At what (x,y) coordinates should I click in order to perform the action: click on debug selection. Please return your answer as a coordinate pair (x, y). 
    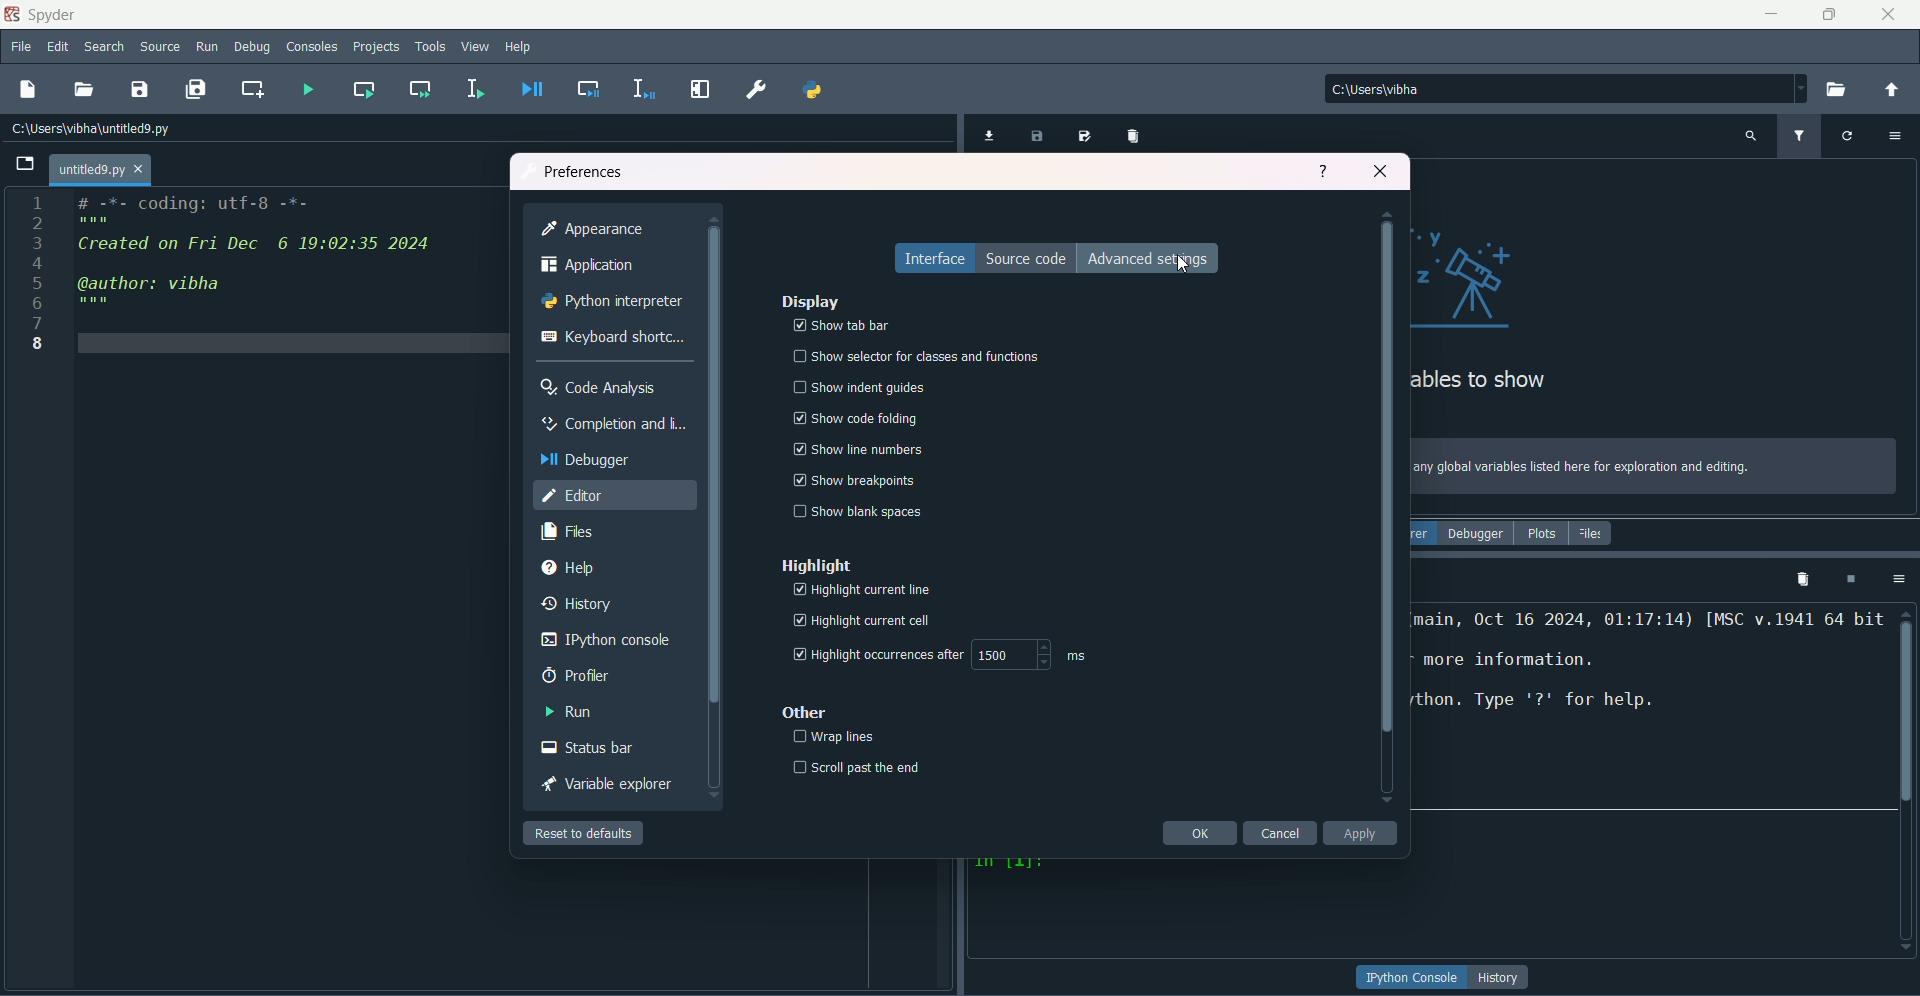
    Looking at the image, I should click on (640, 89).